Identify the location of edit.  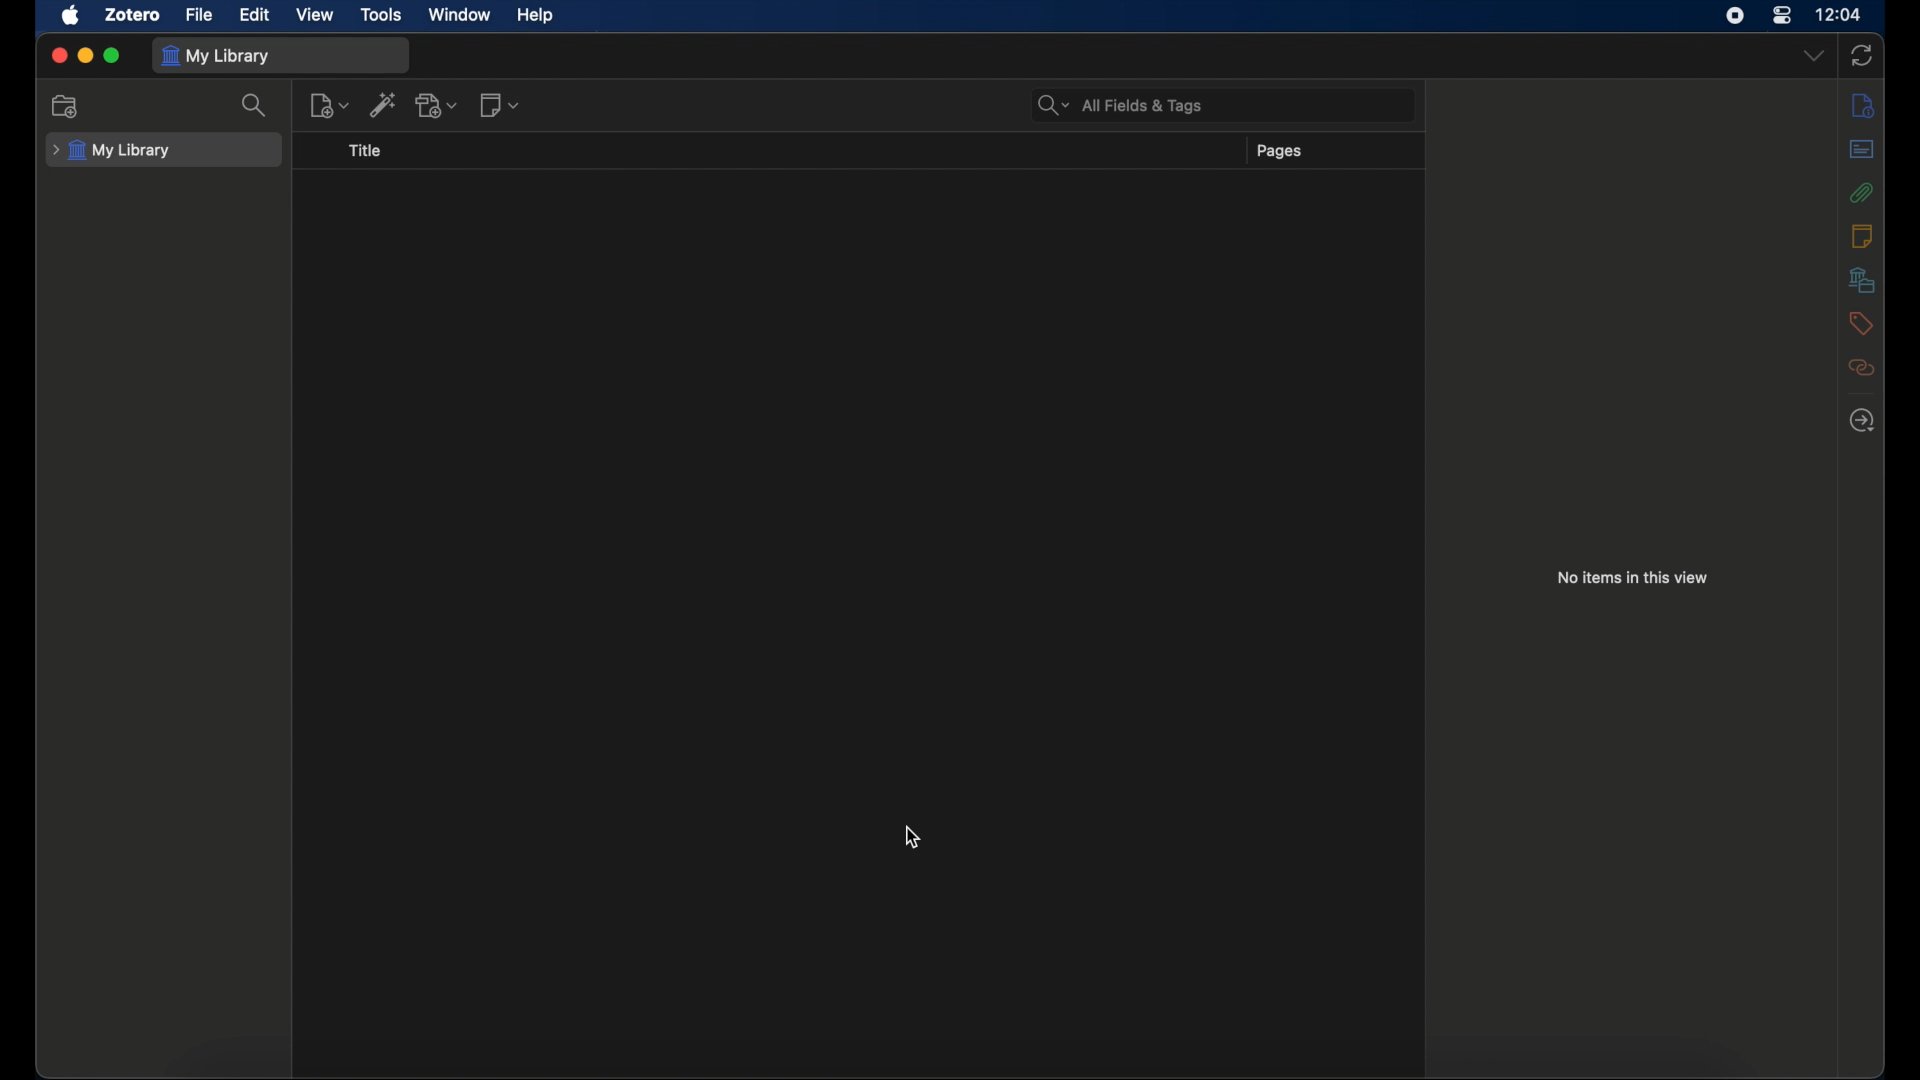
(258, 14).